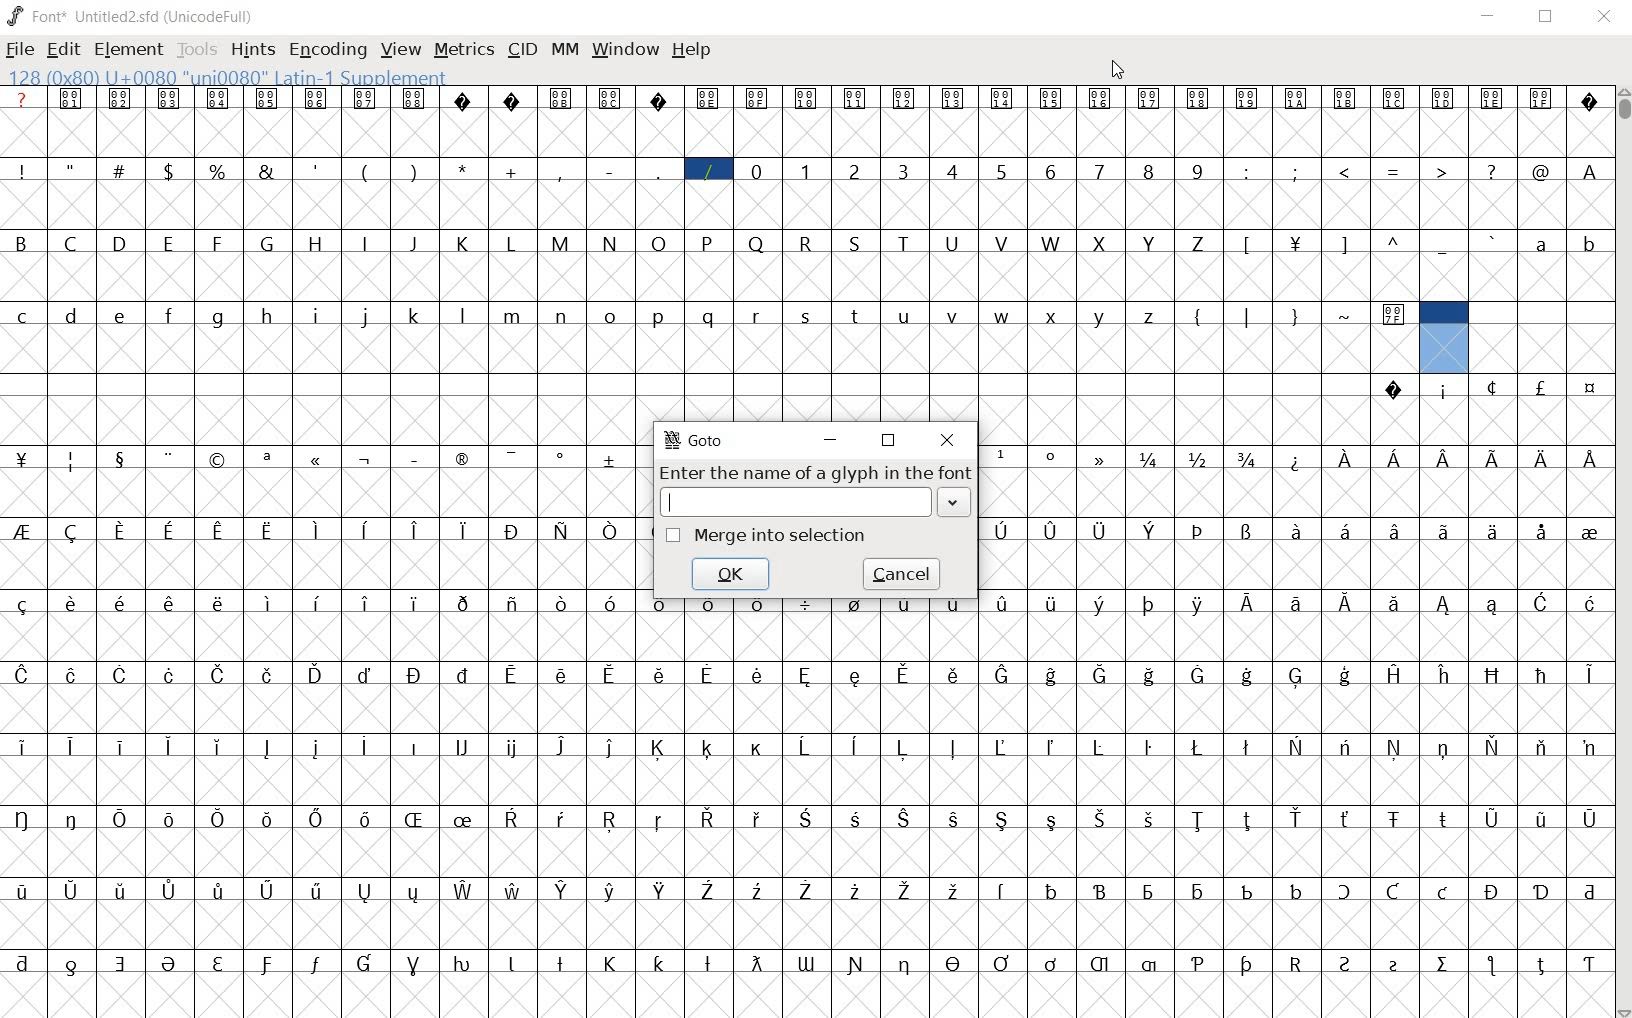 This screenshot has height=1018, width=1632. I want to click on r, so click(758, 313).